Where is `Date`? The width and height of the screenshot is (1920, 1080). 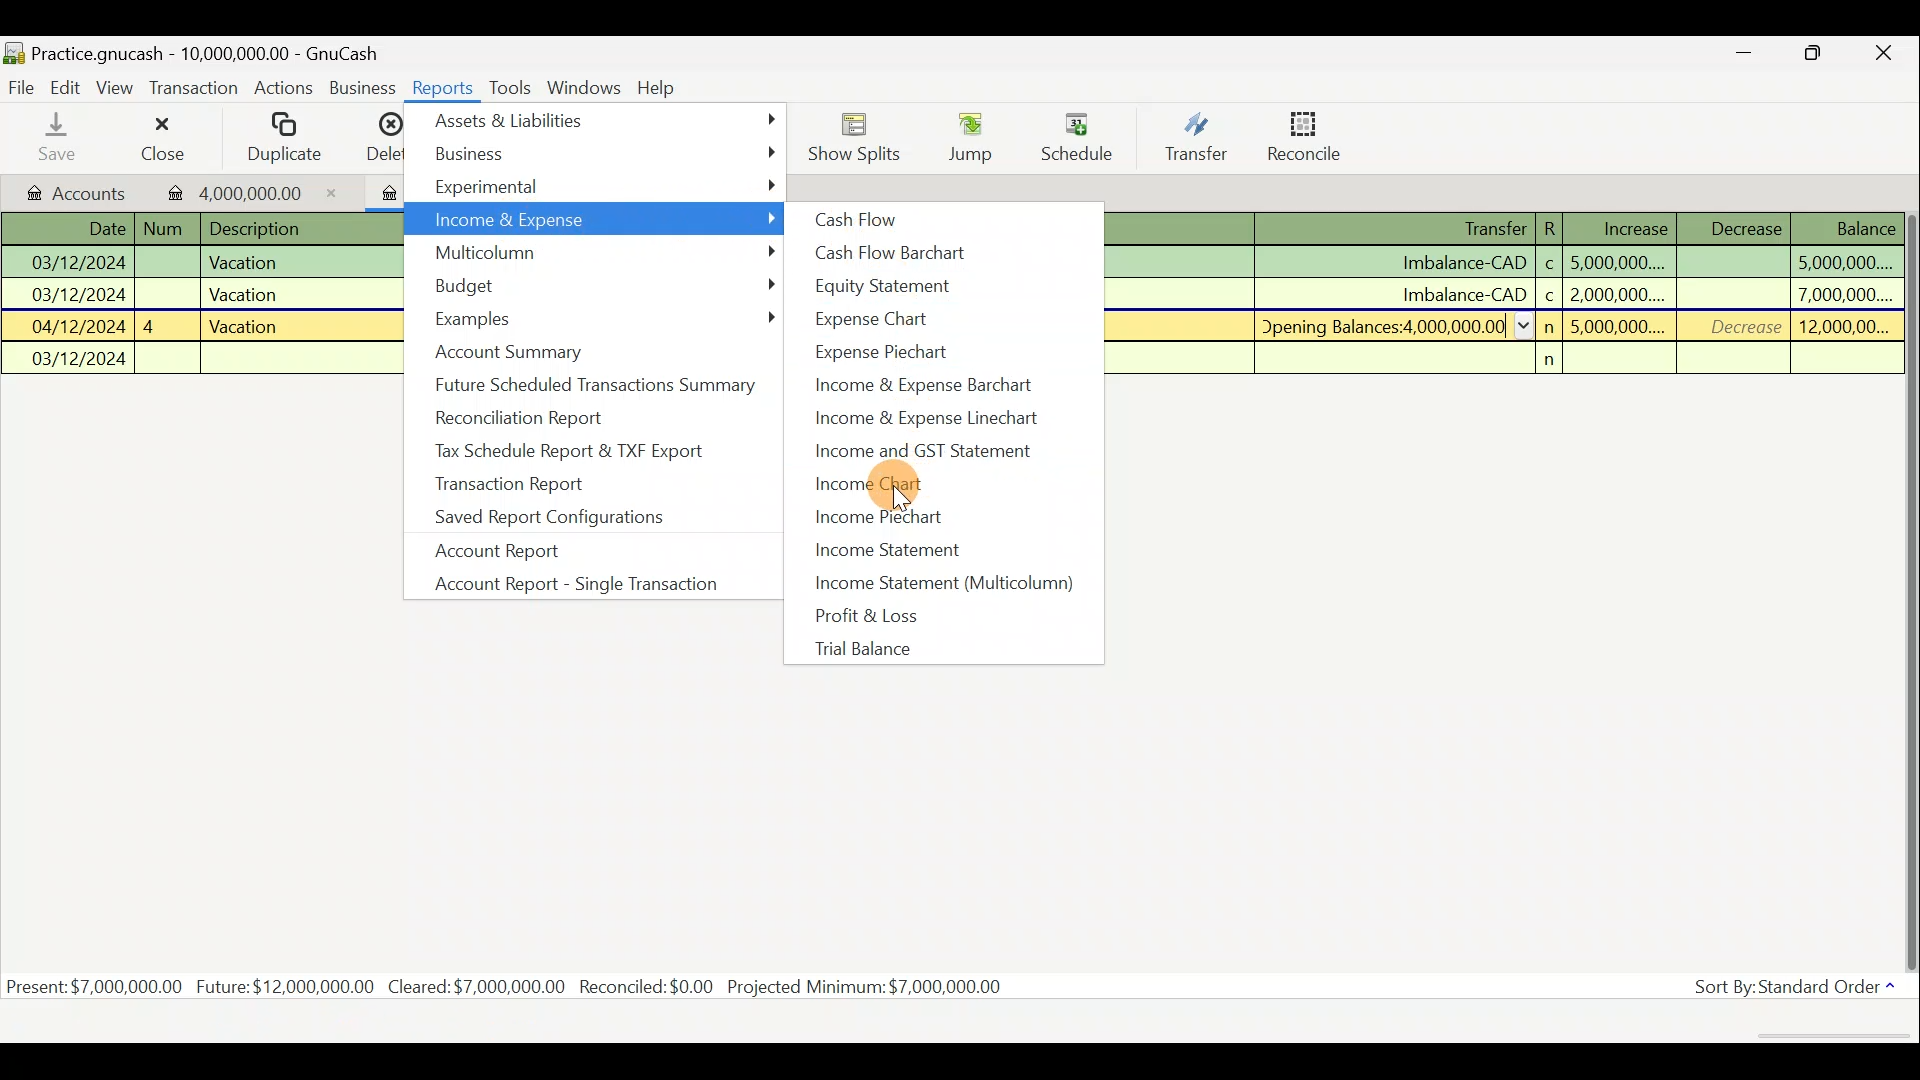 Date is located at coordinates (101, 229).